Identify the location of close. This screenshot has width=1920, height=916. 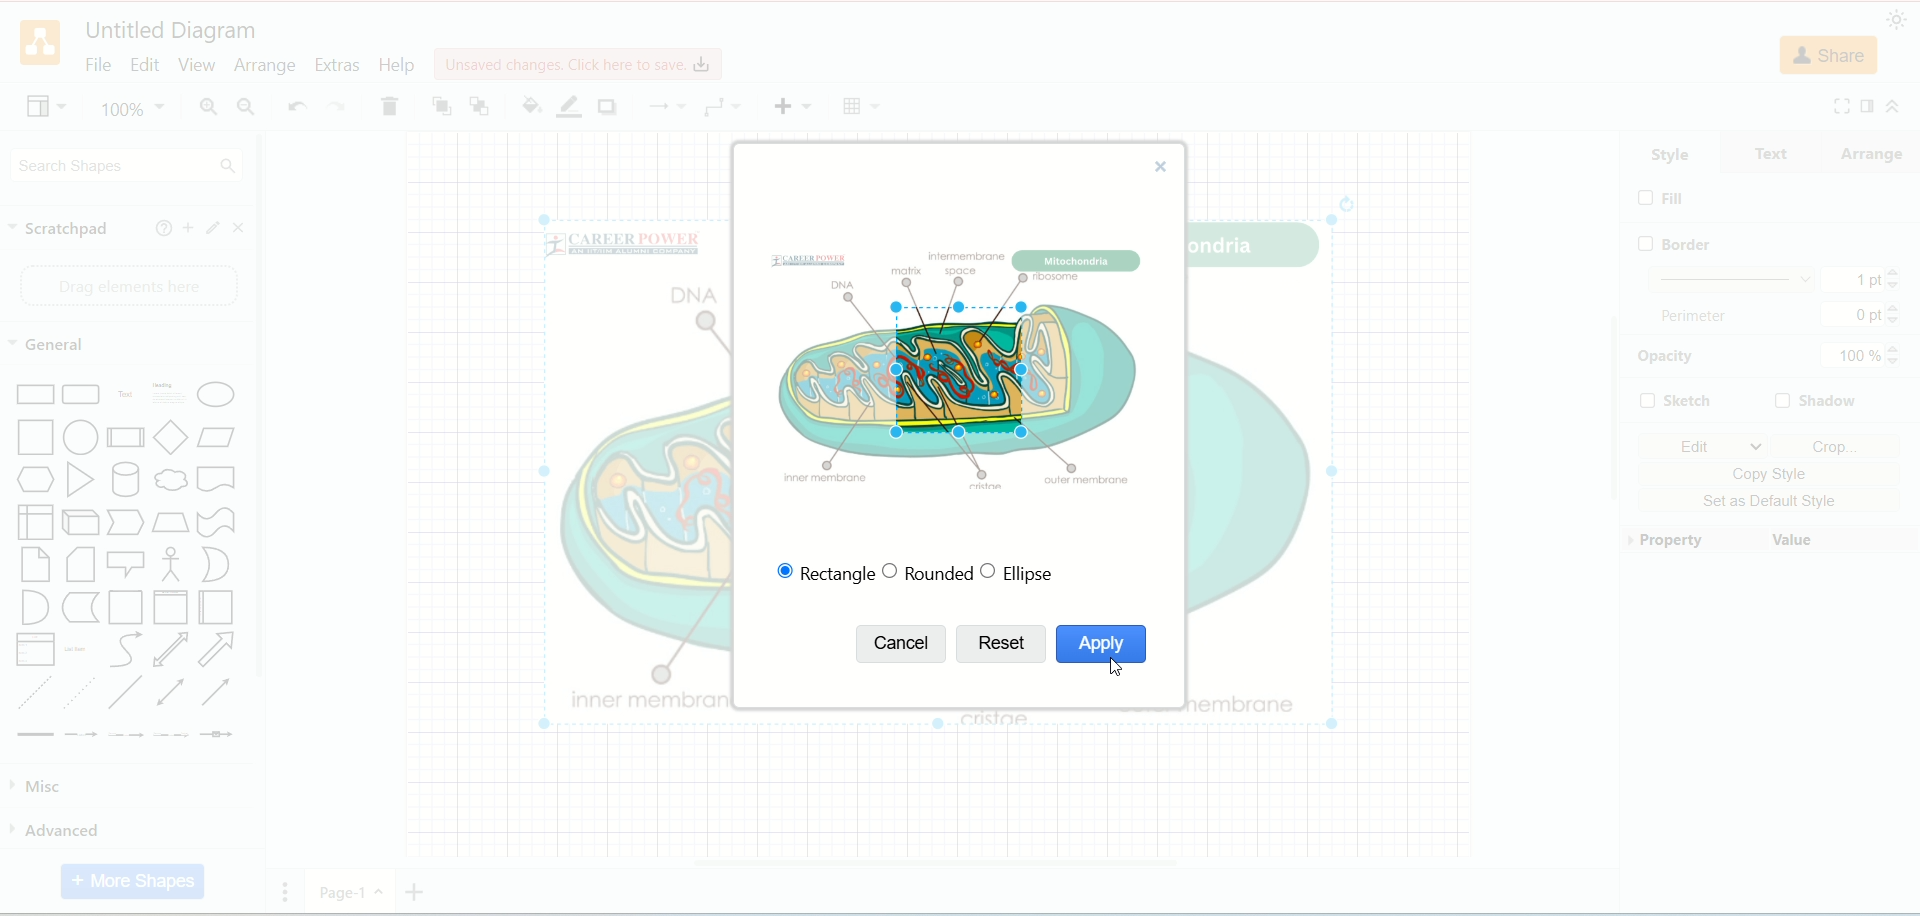
(1167, 166).